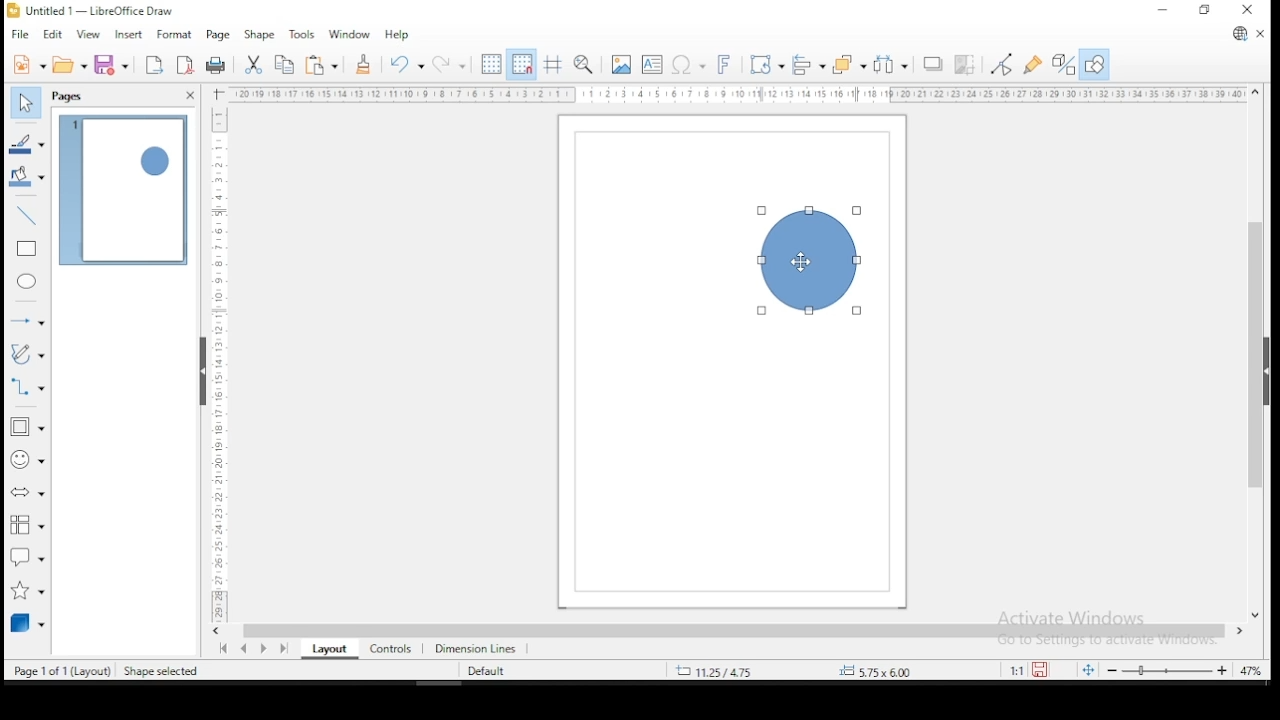 This screenshot has width=1280, height=720. Describe the element at coordinates (124, 191) in the screenshot. I see `page 1` at that location.